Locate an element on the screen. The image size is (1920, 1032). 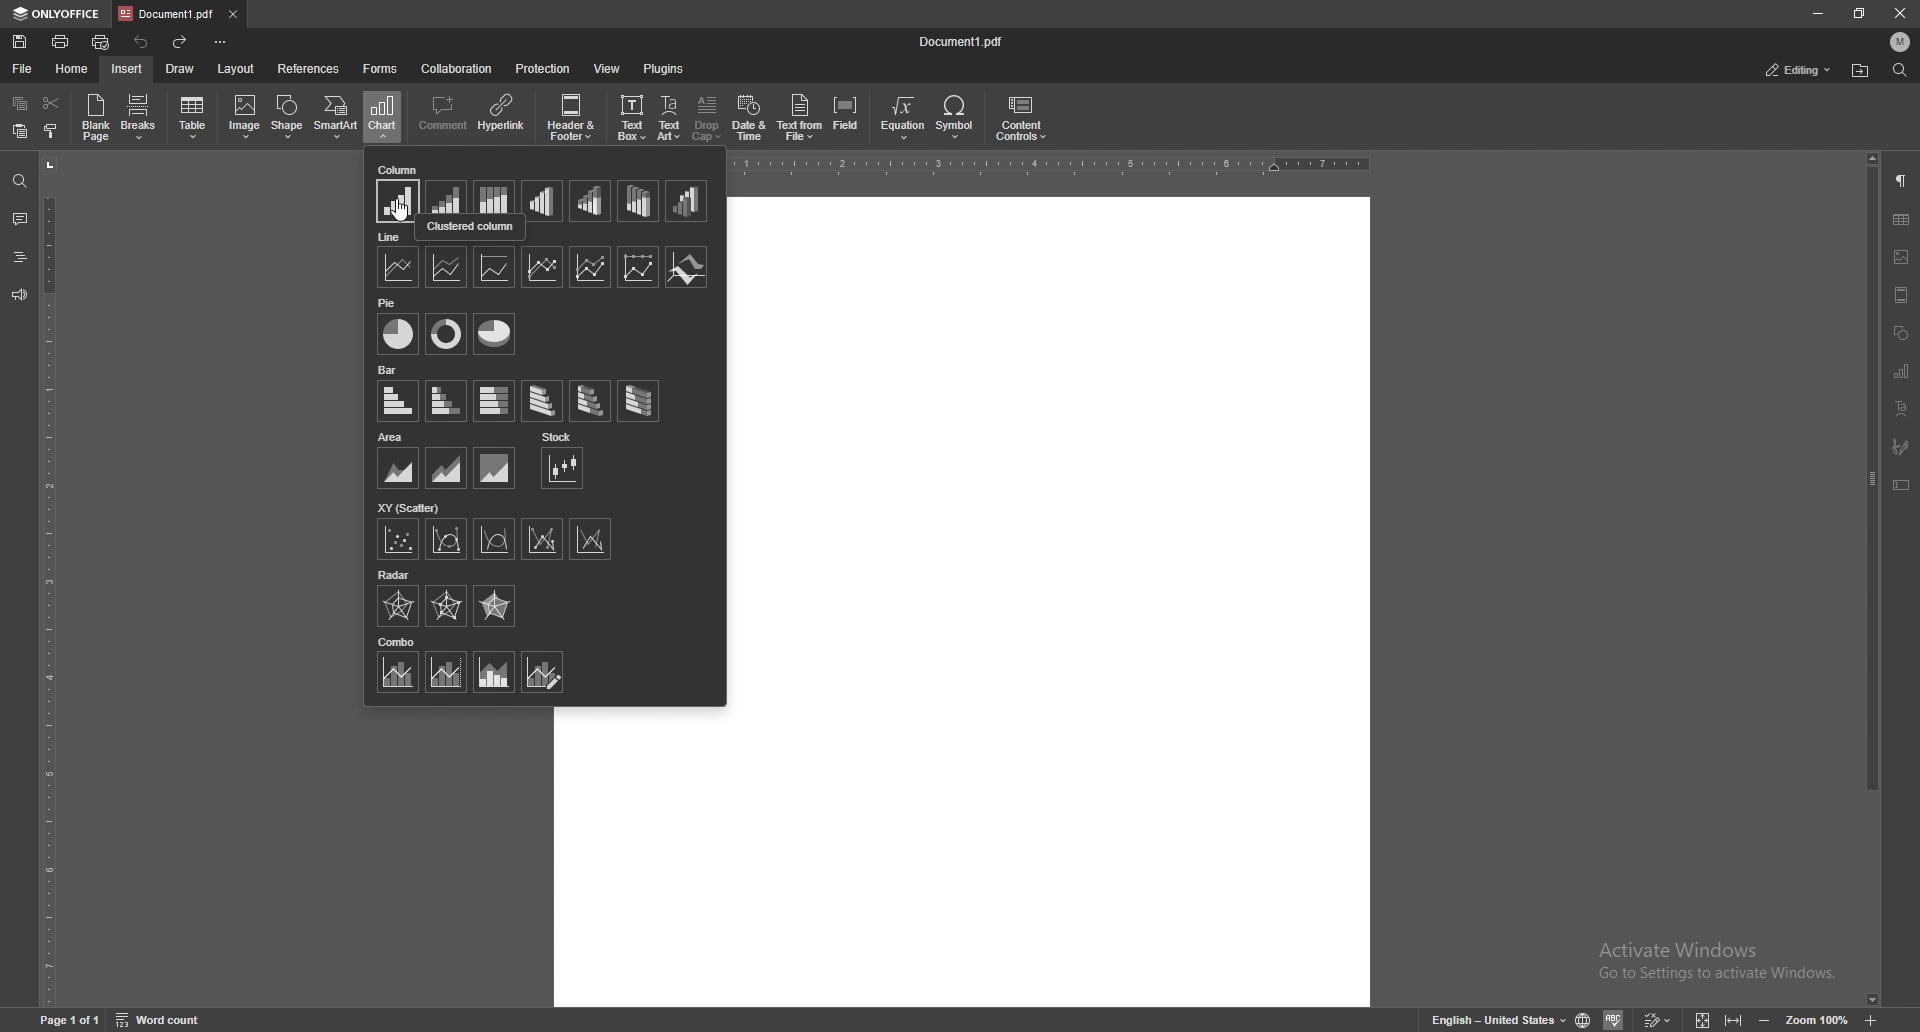
doughnut is located at coordinates (447, 333).